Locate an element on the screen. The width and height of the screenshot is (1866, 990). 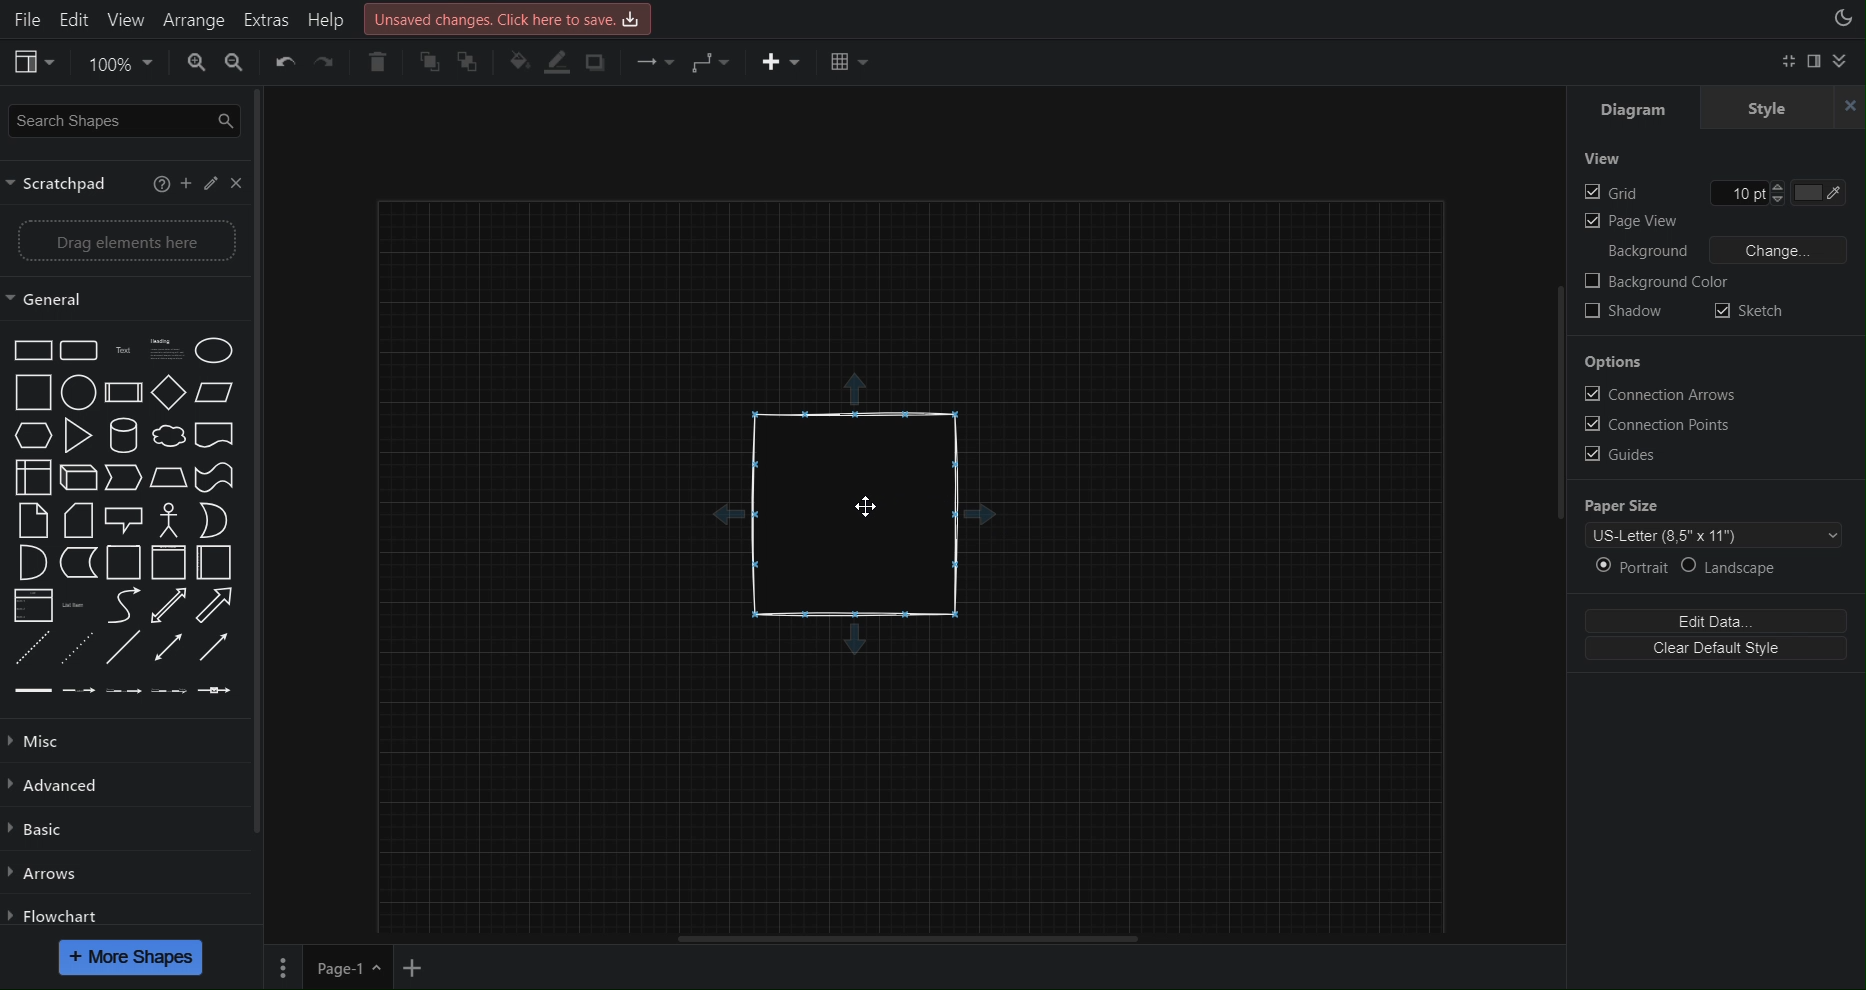
View is located at coordinates (122, 16).